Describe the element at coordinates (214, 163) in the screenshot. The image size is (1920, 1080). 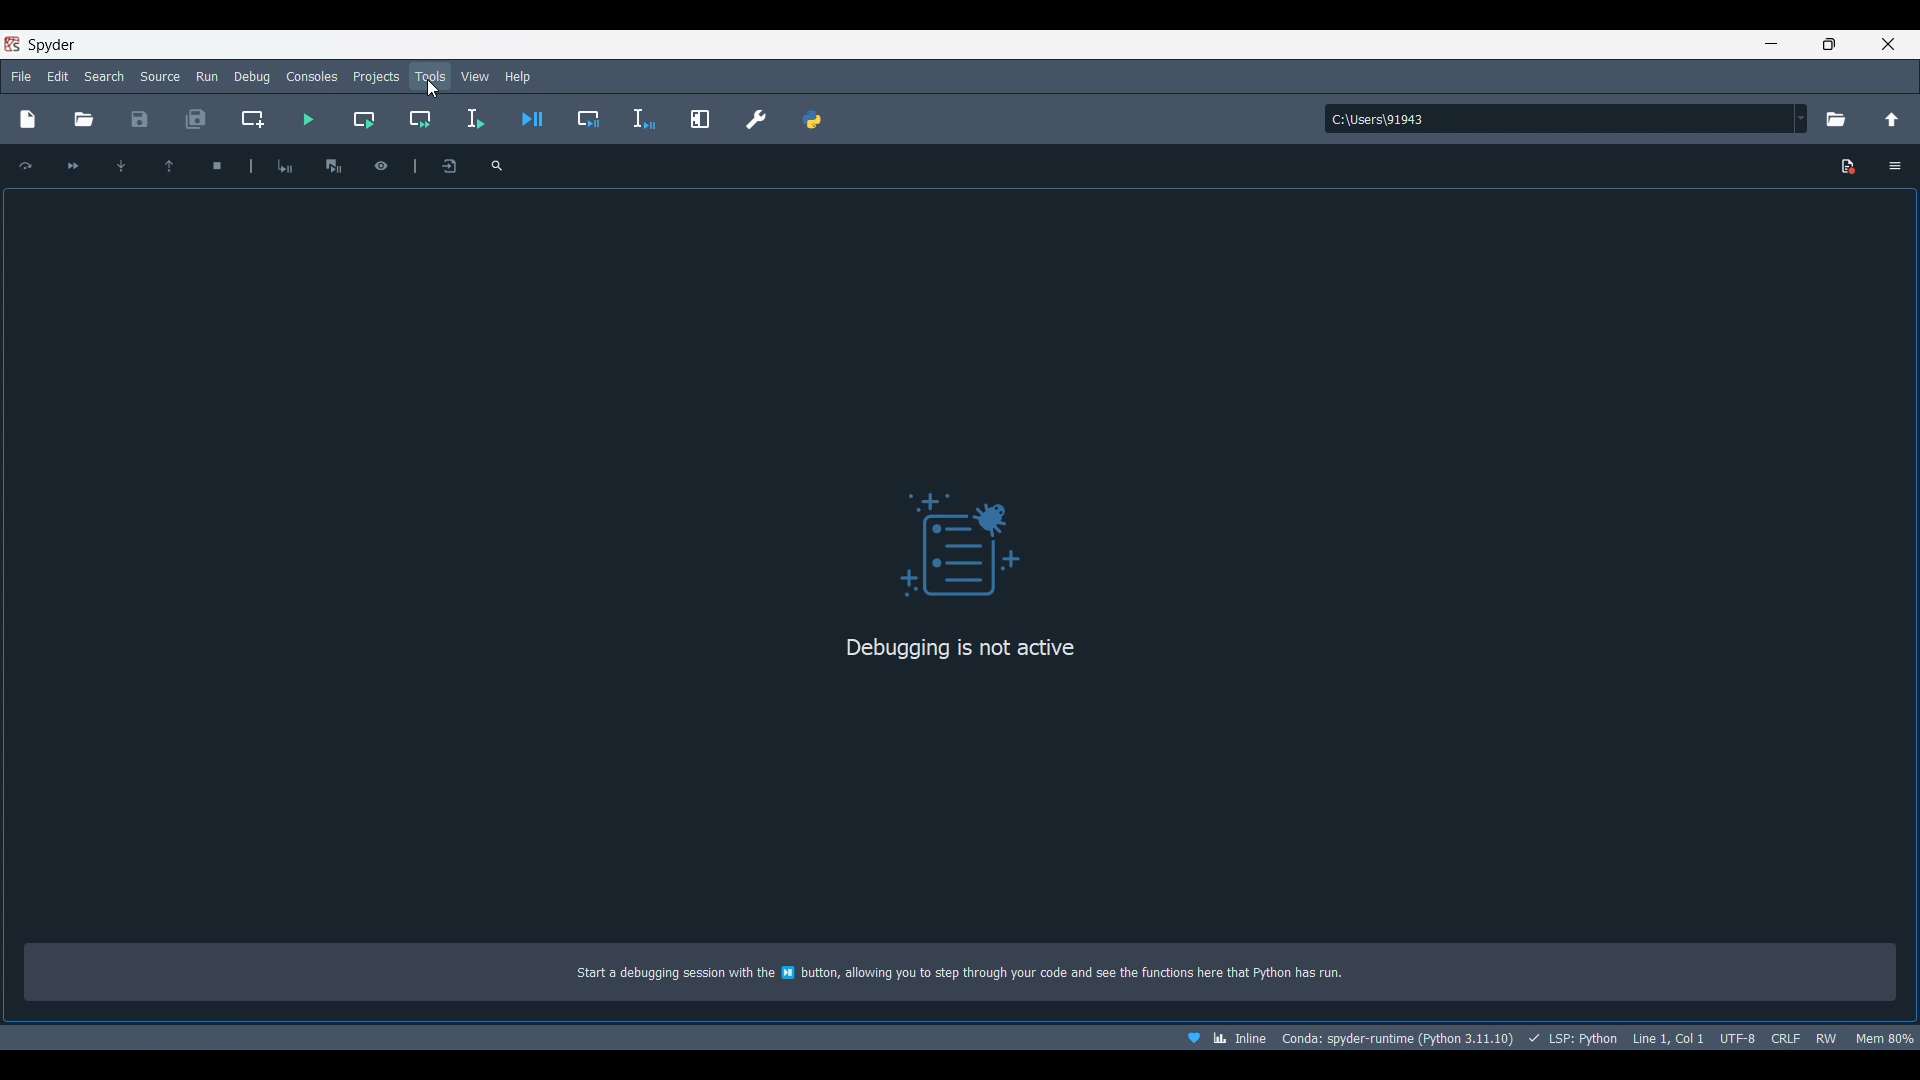
I see `stop` at that location.